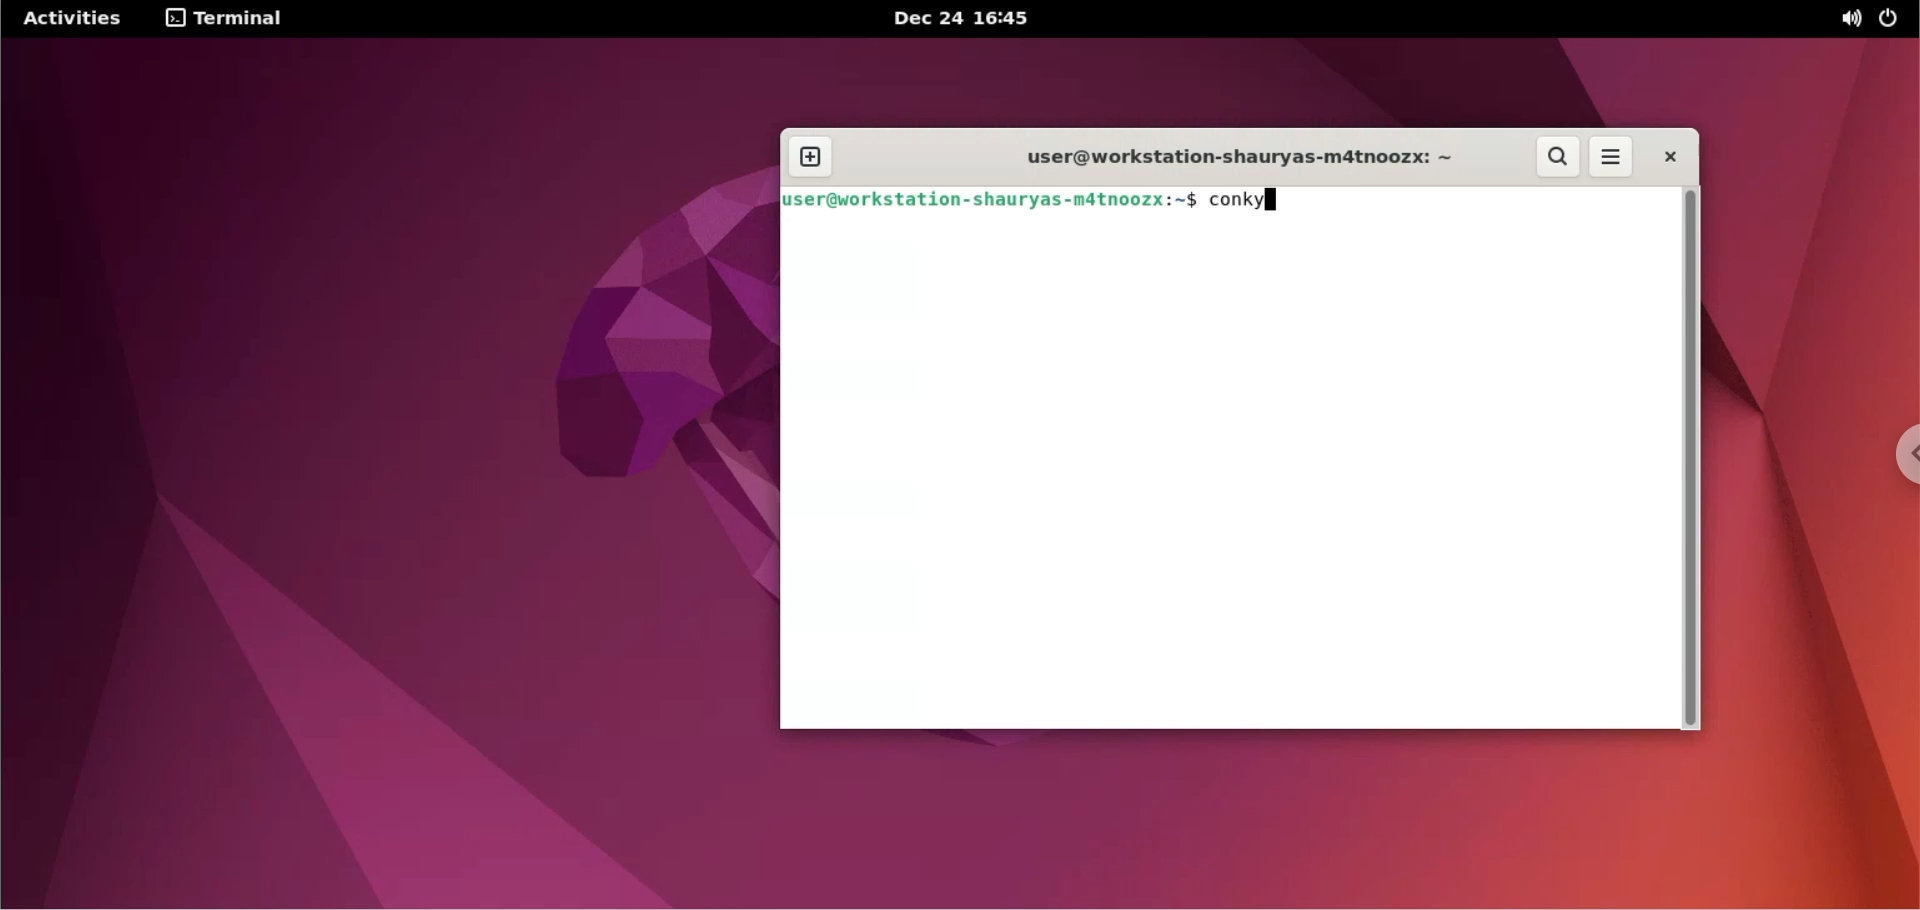 The image size is (1920, 910). What do you see at coordinates (1273, 202) in the screenshot?
I see `cursor` at bounding box center [1273, 202].